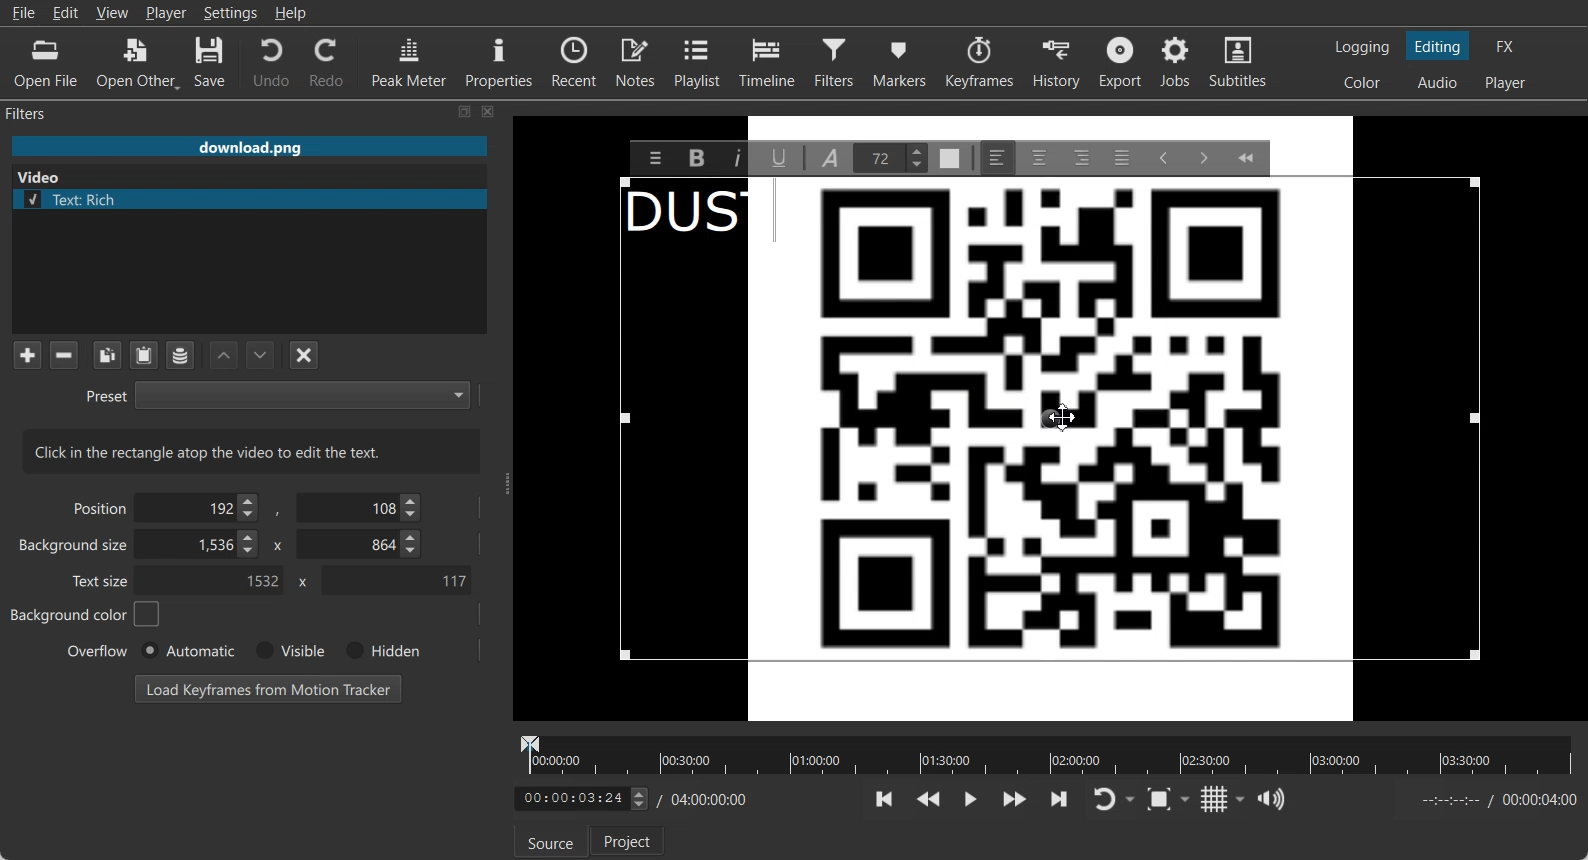 This screenshot has width=1588, height=860. Describe the element at coordinates (655, 157) in the screenshot. I see `Menu` at that location.